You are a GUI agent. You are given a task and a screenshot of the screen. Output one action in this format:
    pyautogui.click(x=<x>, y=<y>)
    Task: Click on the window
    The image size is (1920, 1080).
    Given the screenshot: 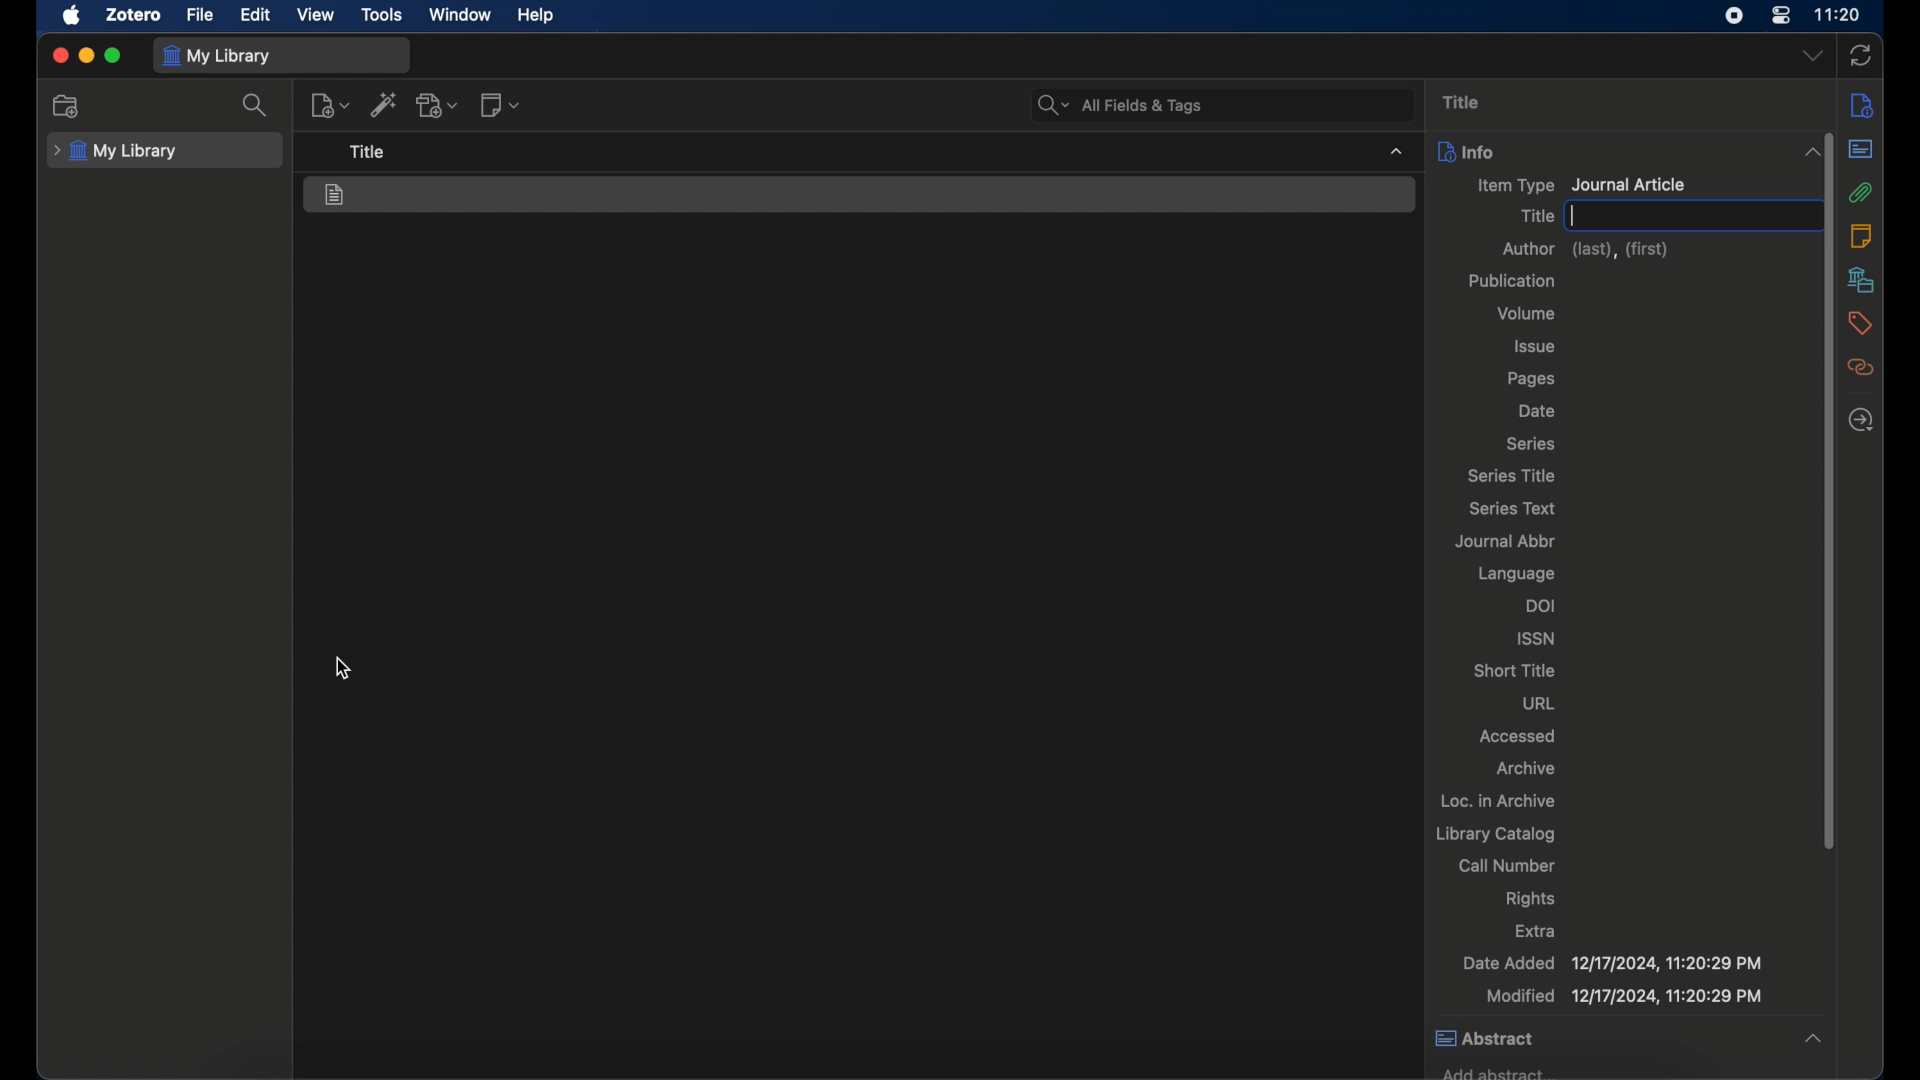 What is the action you would take?
    pyautogui.click(x=462, y=16)
    